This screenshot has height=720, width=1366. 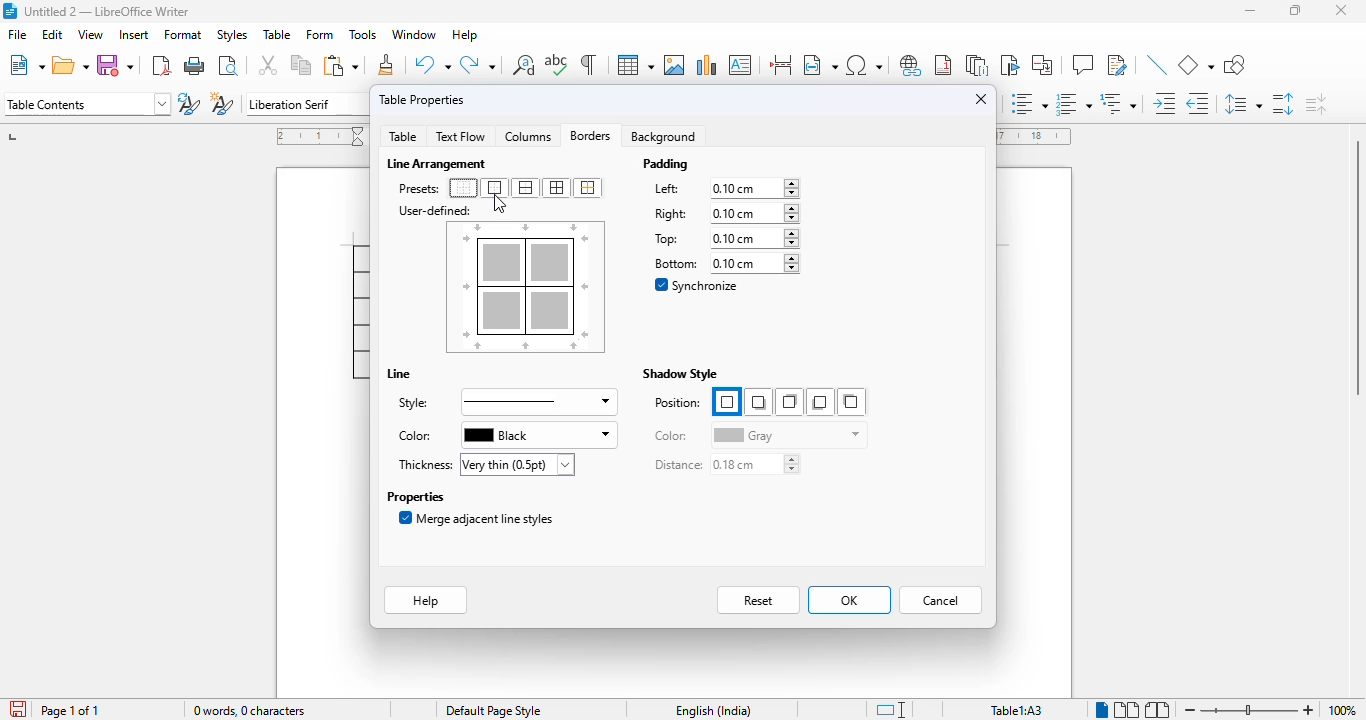 I want to click on top: 0.10 cm, so click(x=723, y=238).